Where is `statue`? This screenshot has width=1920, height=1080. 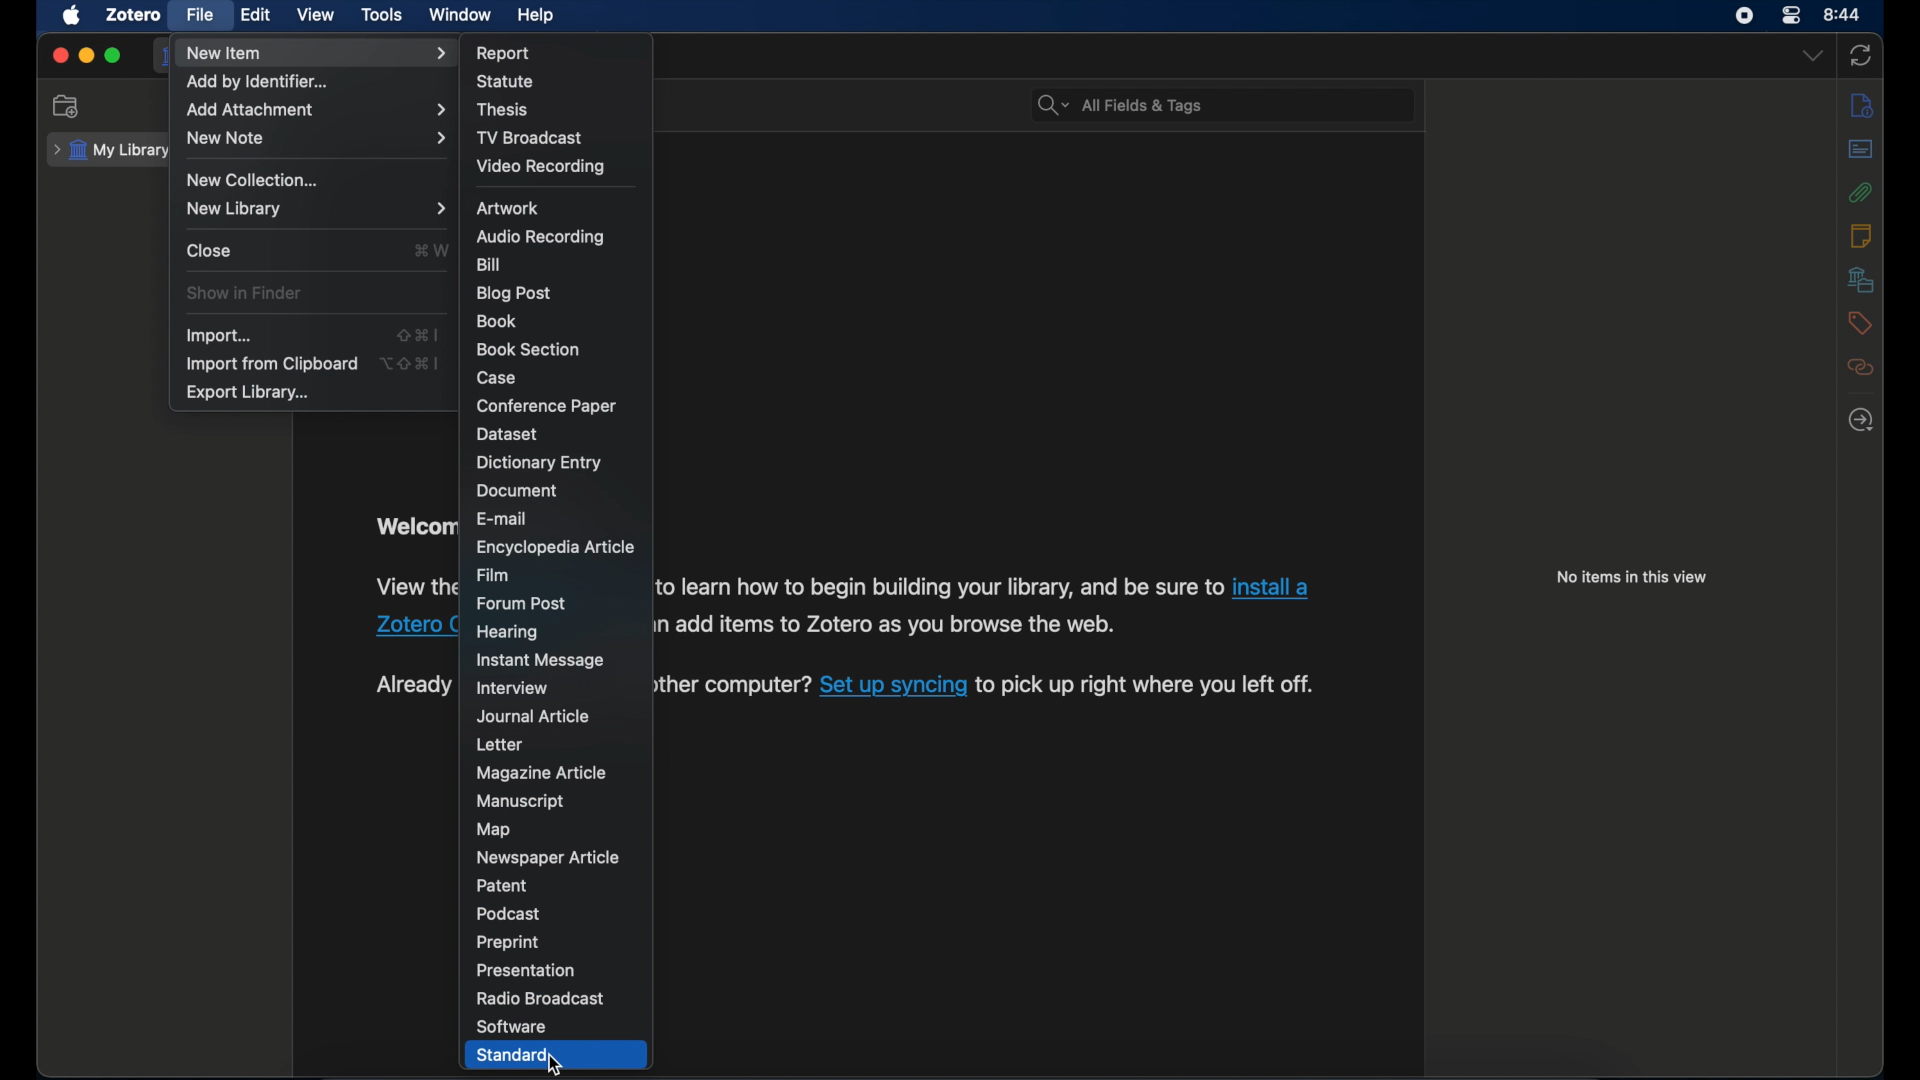 statue is located at coordinates (509, 82).